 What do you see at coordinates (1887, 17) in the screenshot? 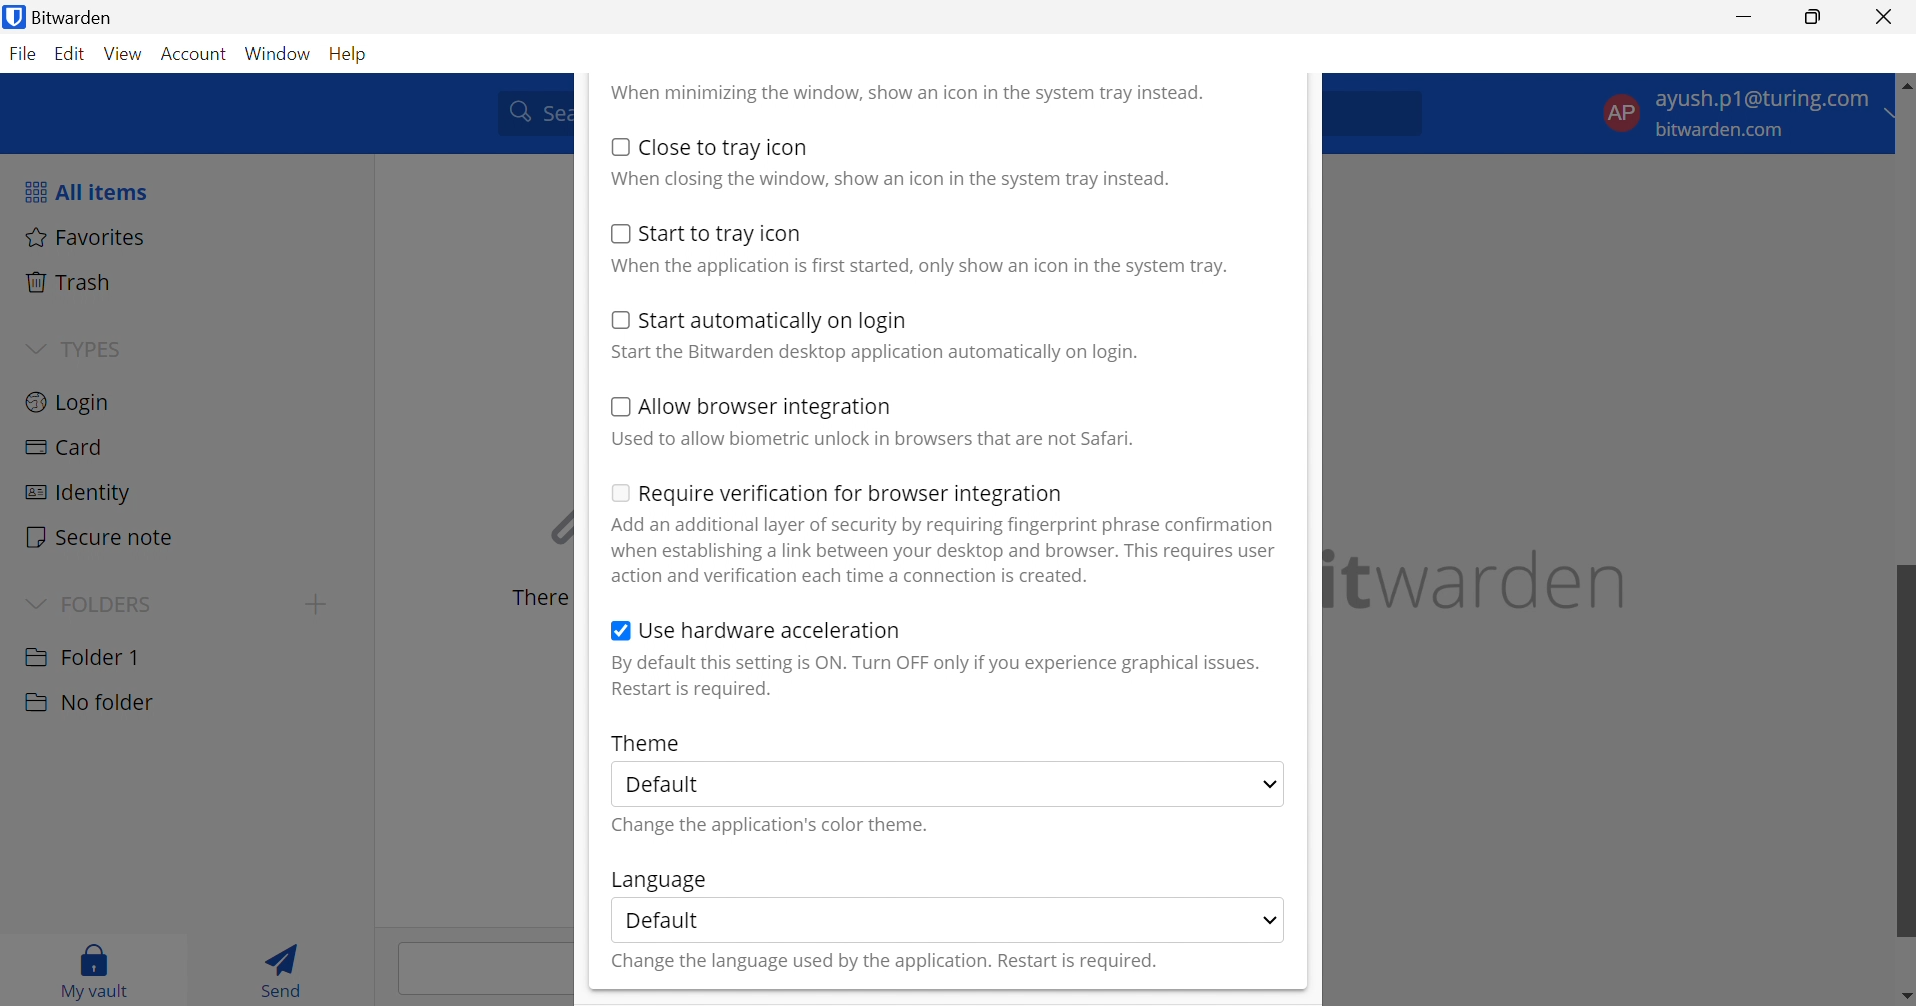
I see `Close` at bounding box center [1887, 17].